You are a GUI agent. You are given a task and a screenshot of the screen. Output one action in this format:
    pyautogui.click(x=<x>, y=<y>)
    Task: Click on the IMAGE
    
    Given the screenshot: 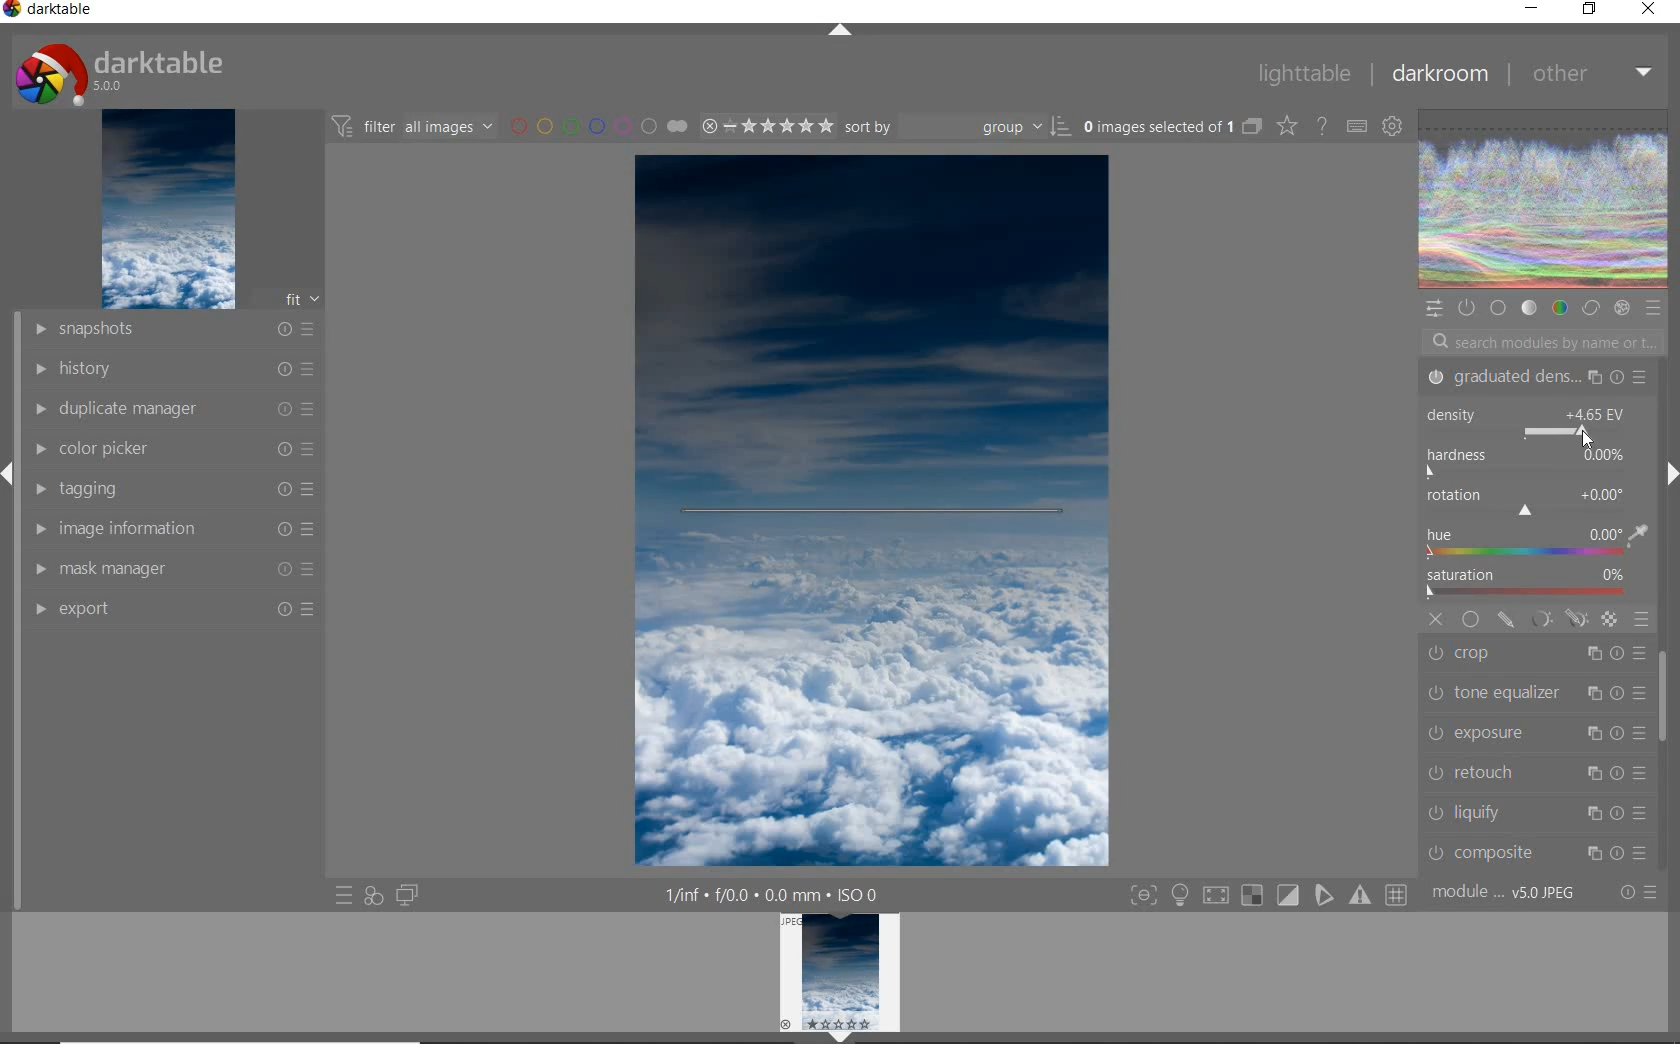 What is the action you would take?
    pyautogui.click(x=166, y=210)
    